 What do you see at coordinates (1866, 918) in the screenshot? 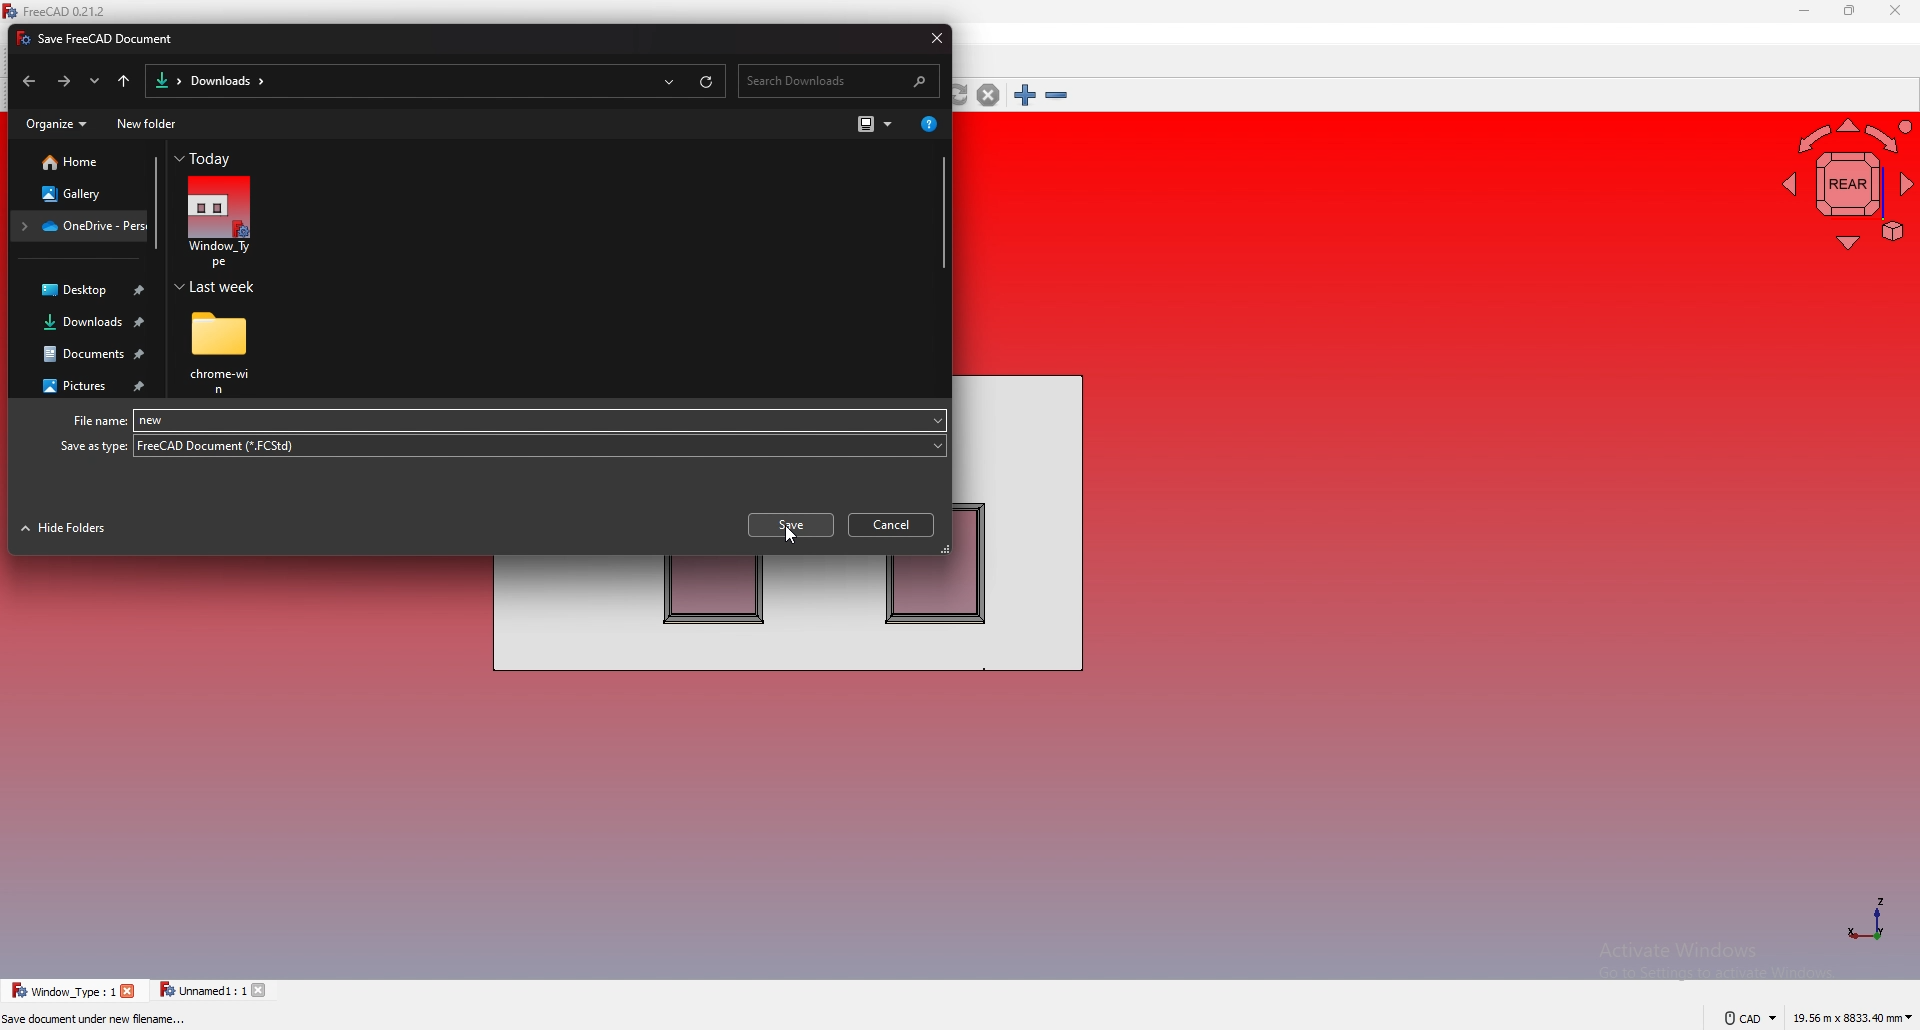
I see `axis` at bounding box center [1866, 918].